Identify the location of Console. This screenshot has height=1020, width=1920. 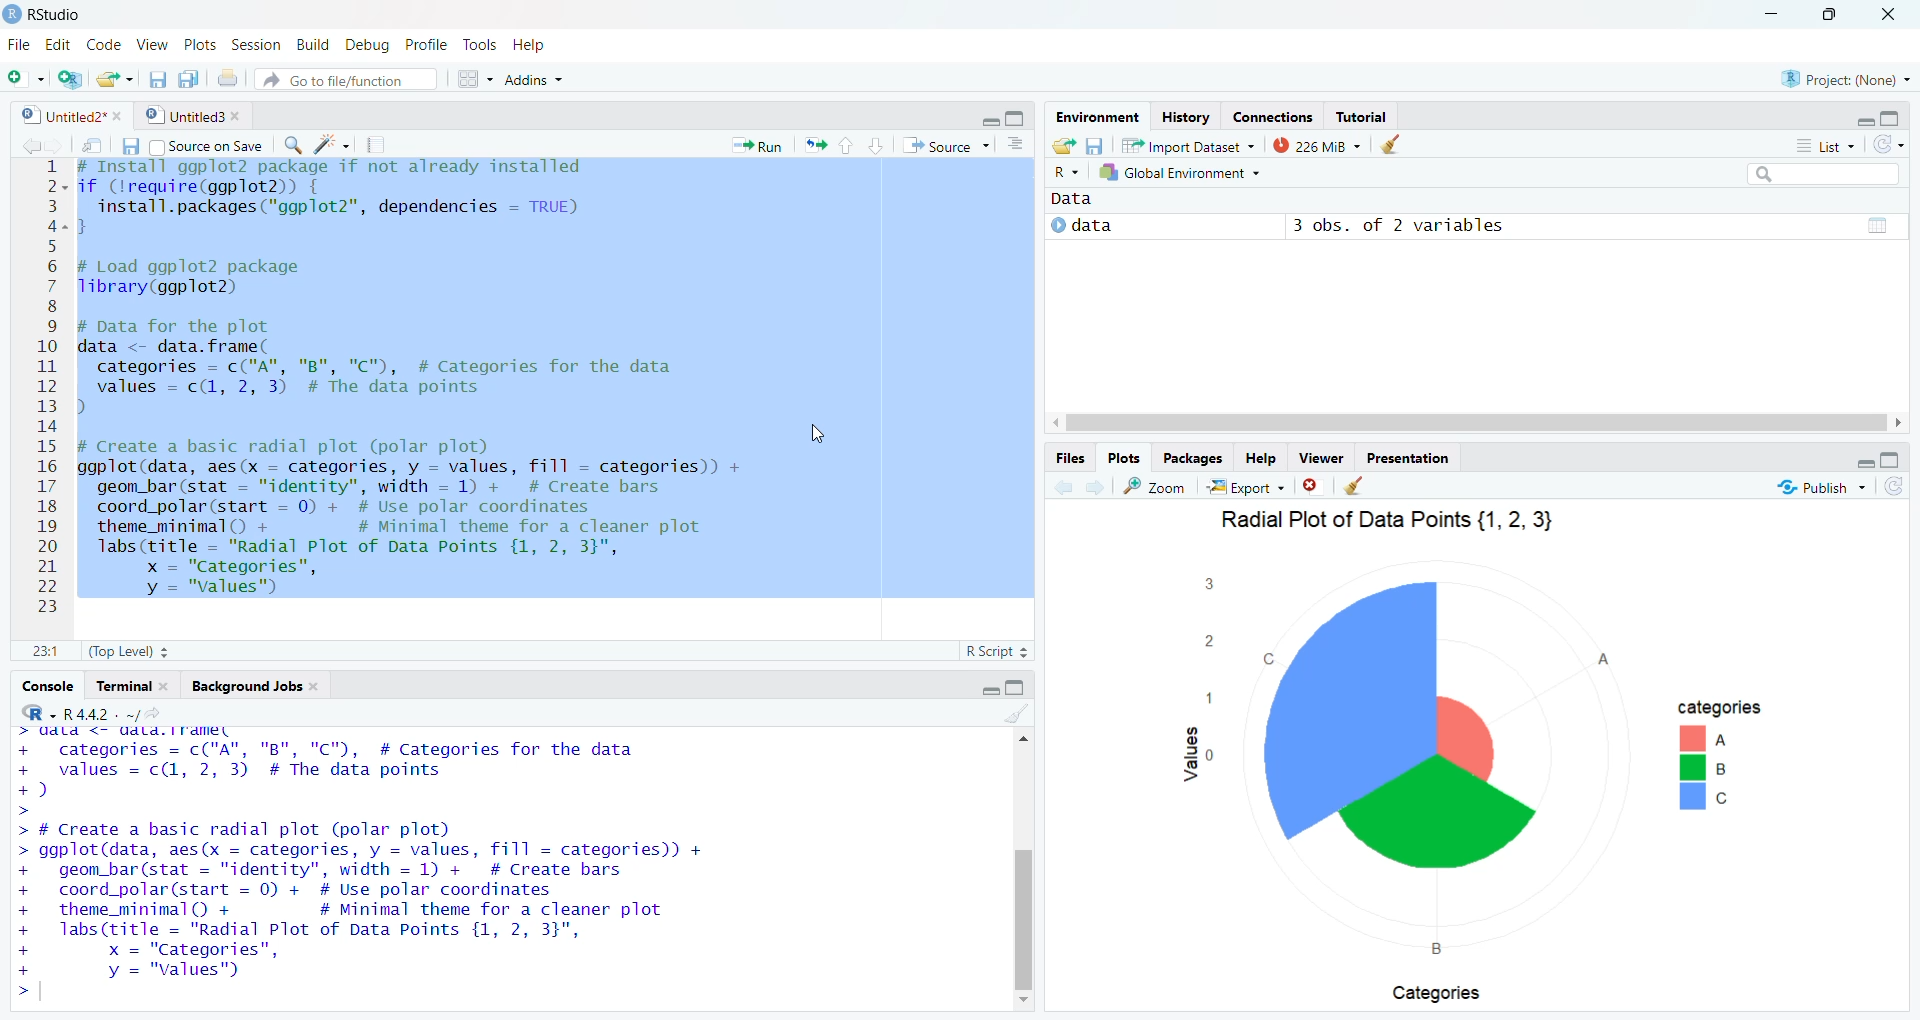
(42, 687).